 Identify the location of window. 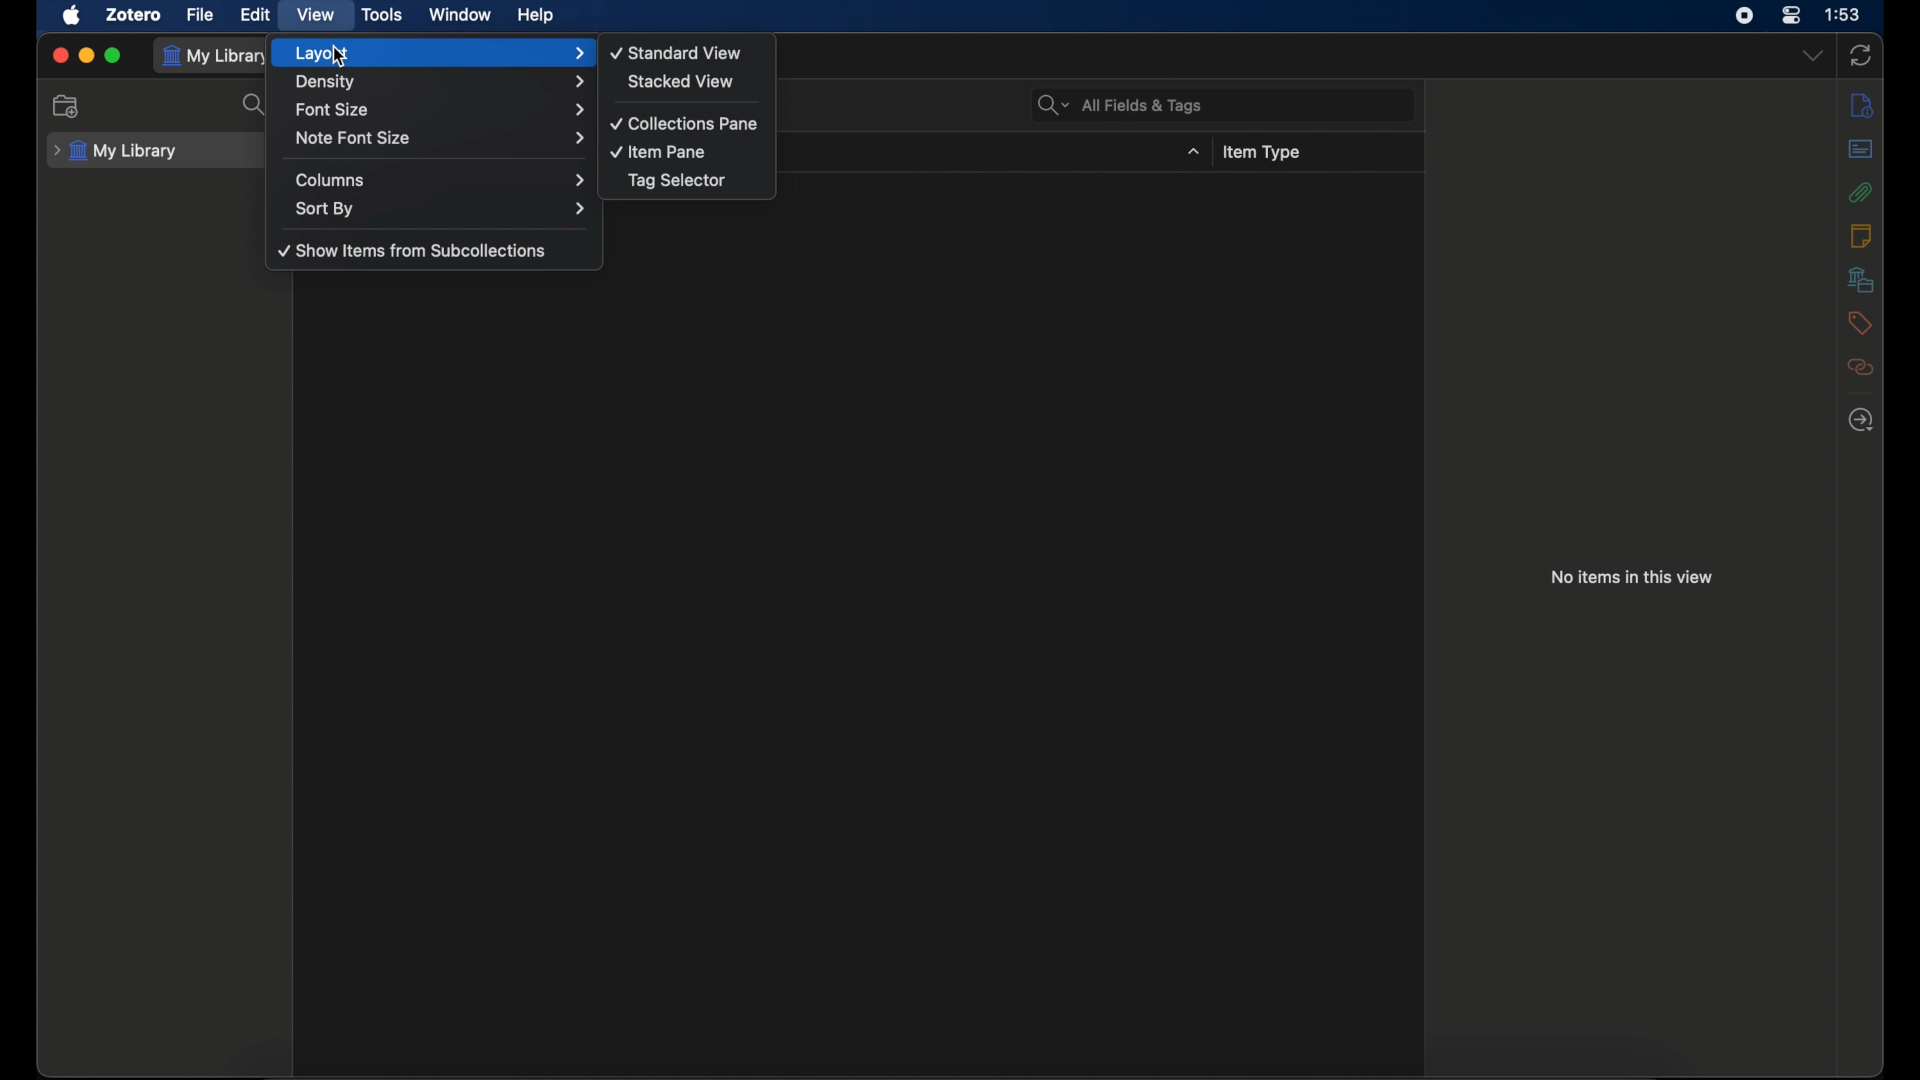
(458, 14).